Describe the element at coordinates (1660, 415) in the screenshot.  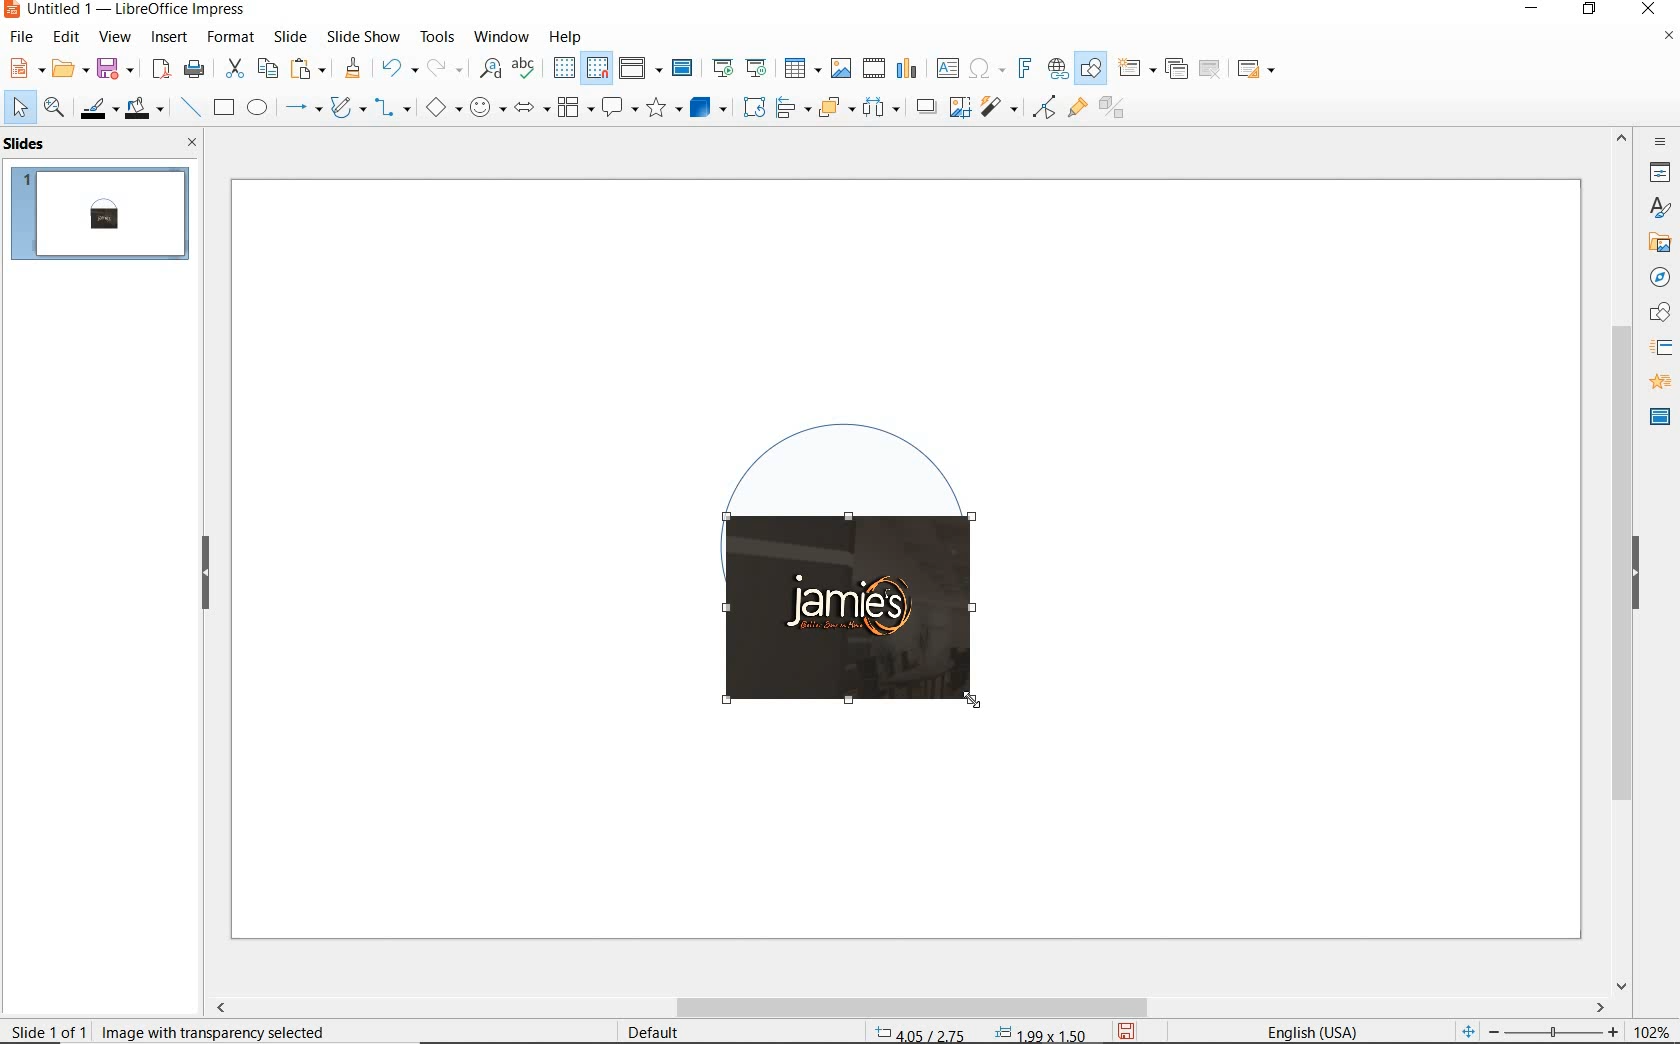
I see `master slide` at that location.